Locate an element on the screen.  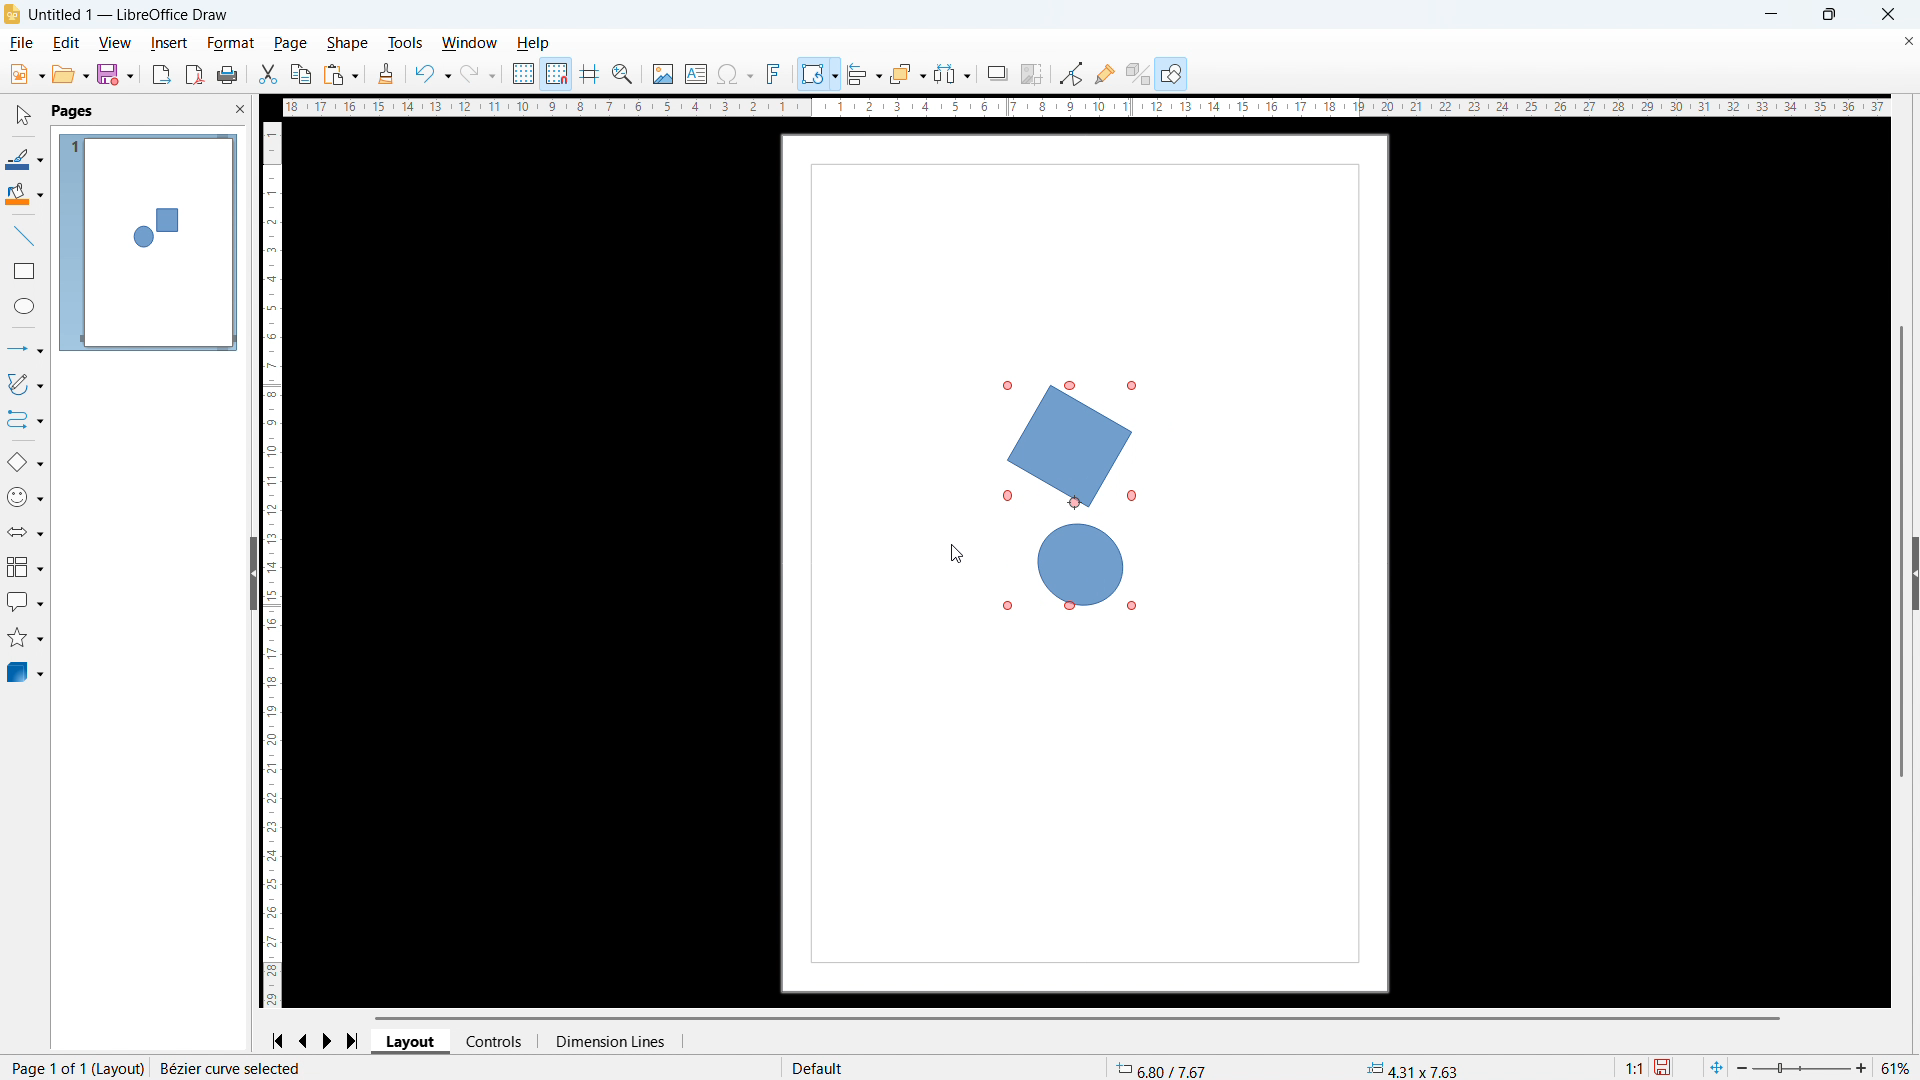
Lines and arrows  is located at coordinates (29, 350).